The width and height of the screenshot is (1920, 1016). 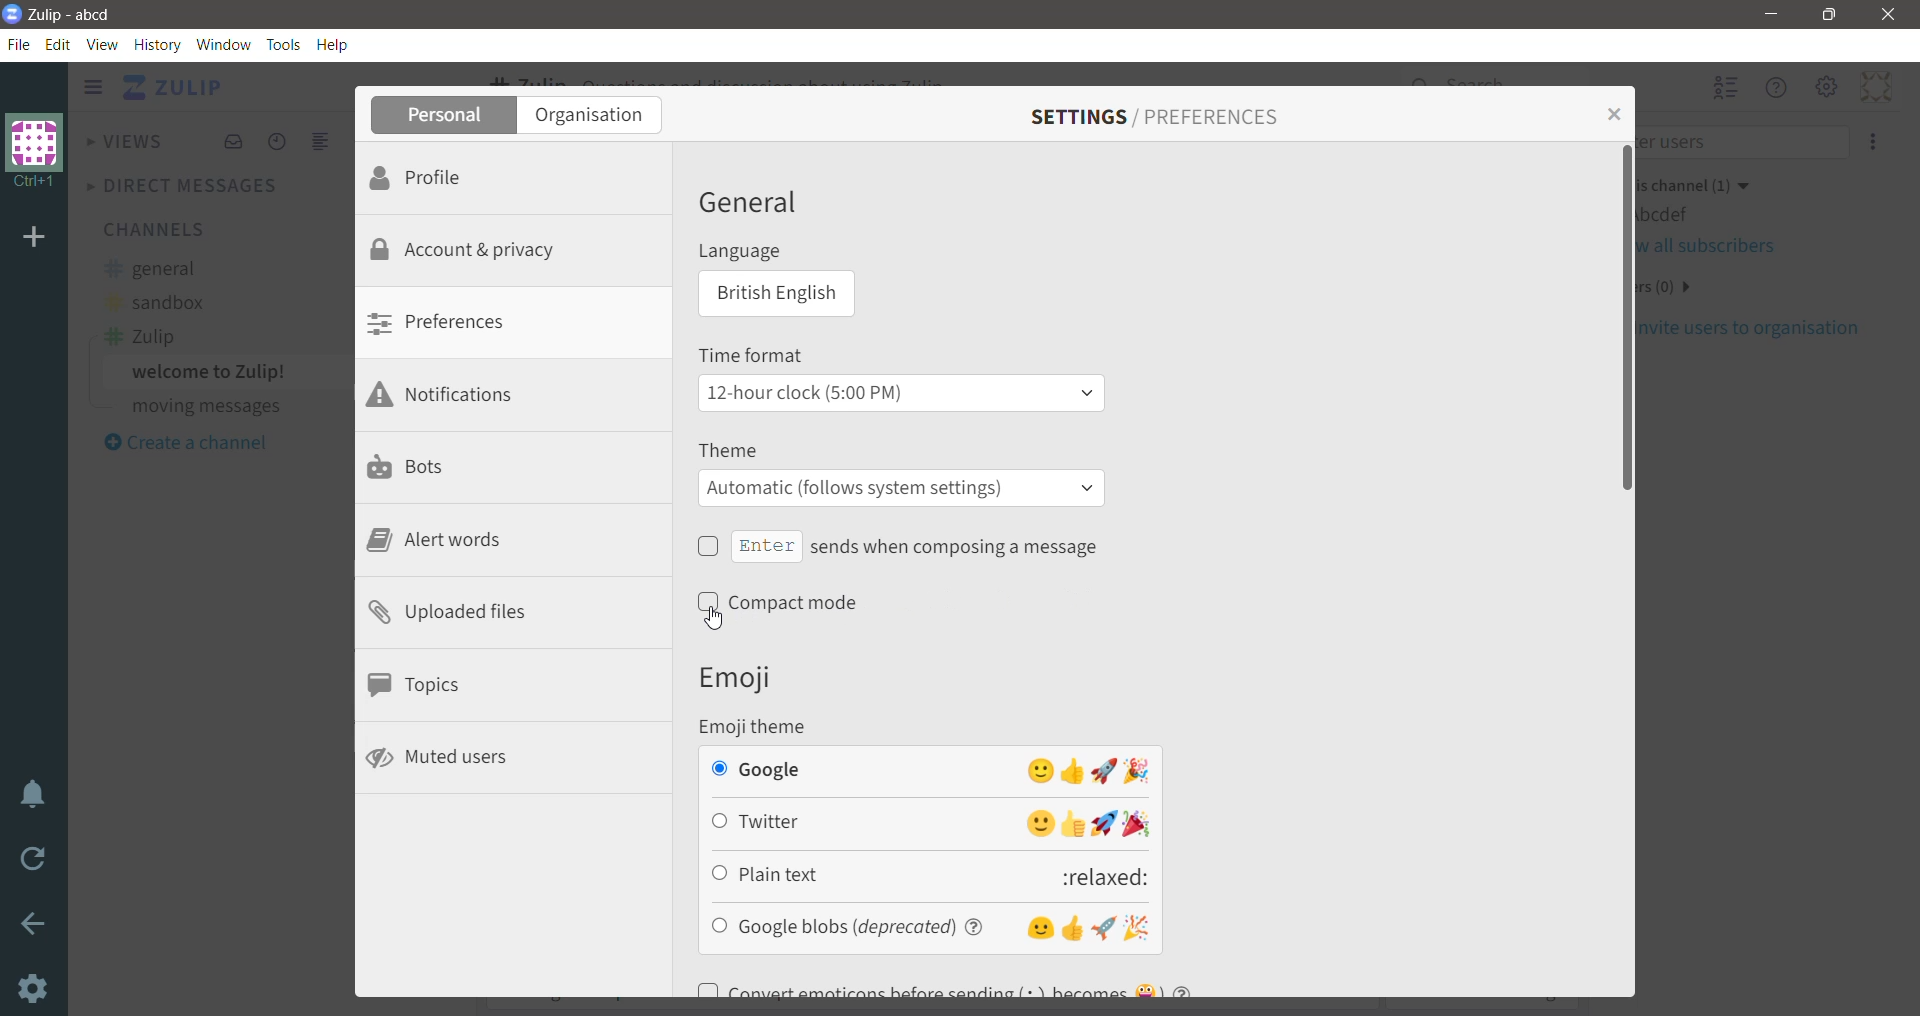 I want to click on Compact mode - click to enable/disable, so click(x=787, y=603).